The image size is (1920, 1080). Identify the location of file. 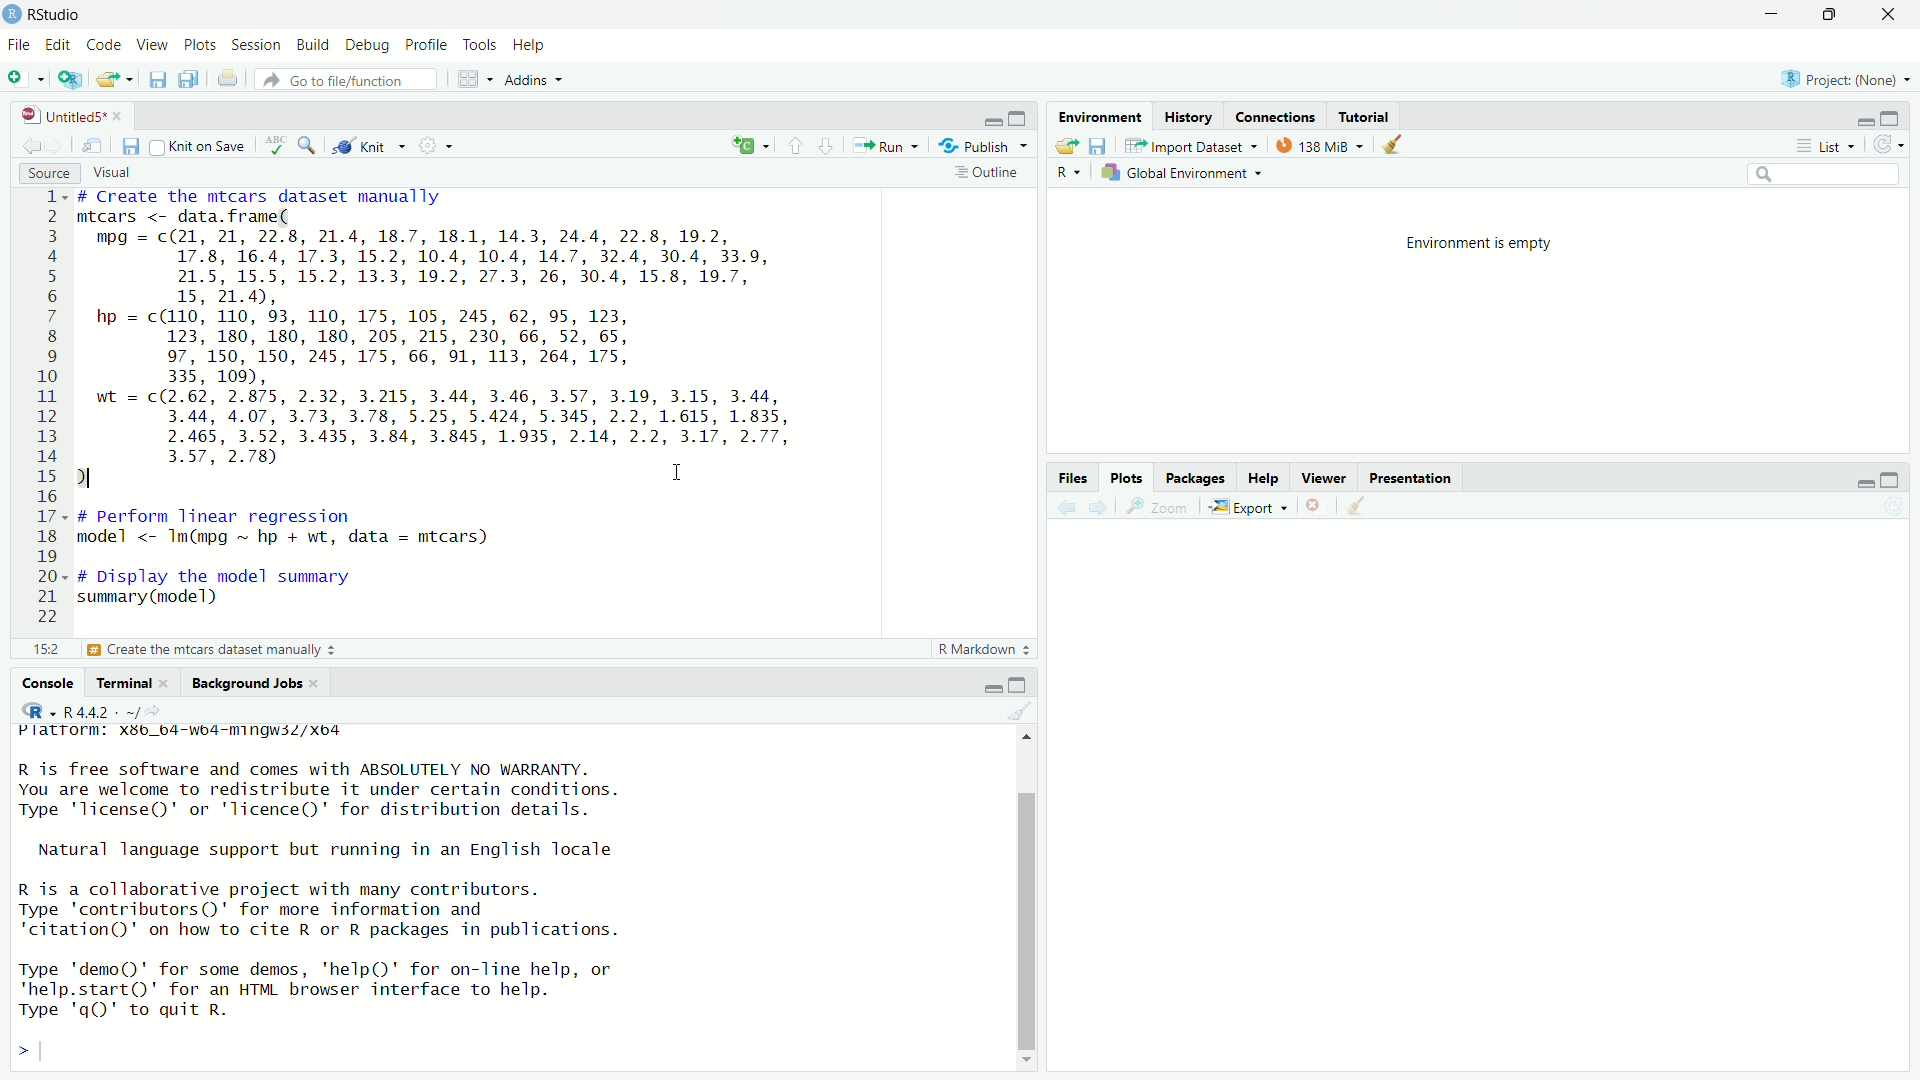
(17, 45).